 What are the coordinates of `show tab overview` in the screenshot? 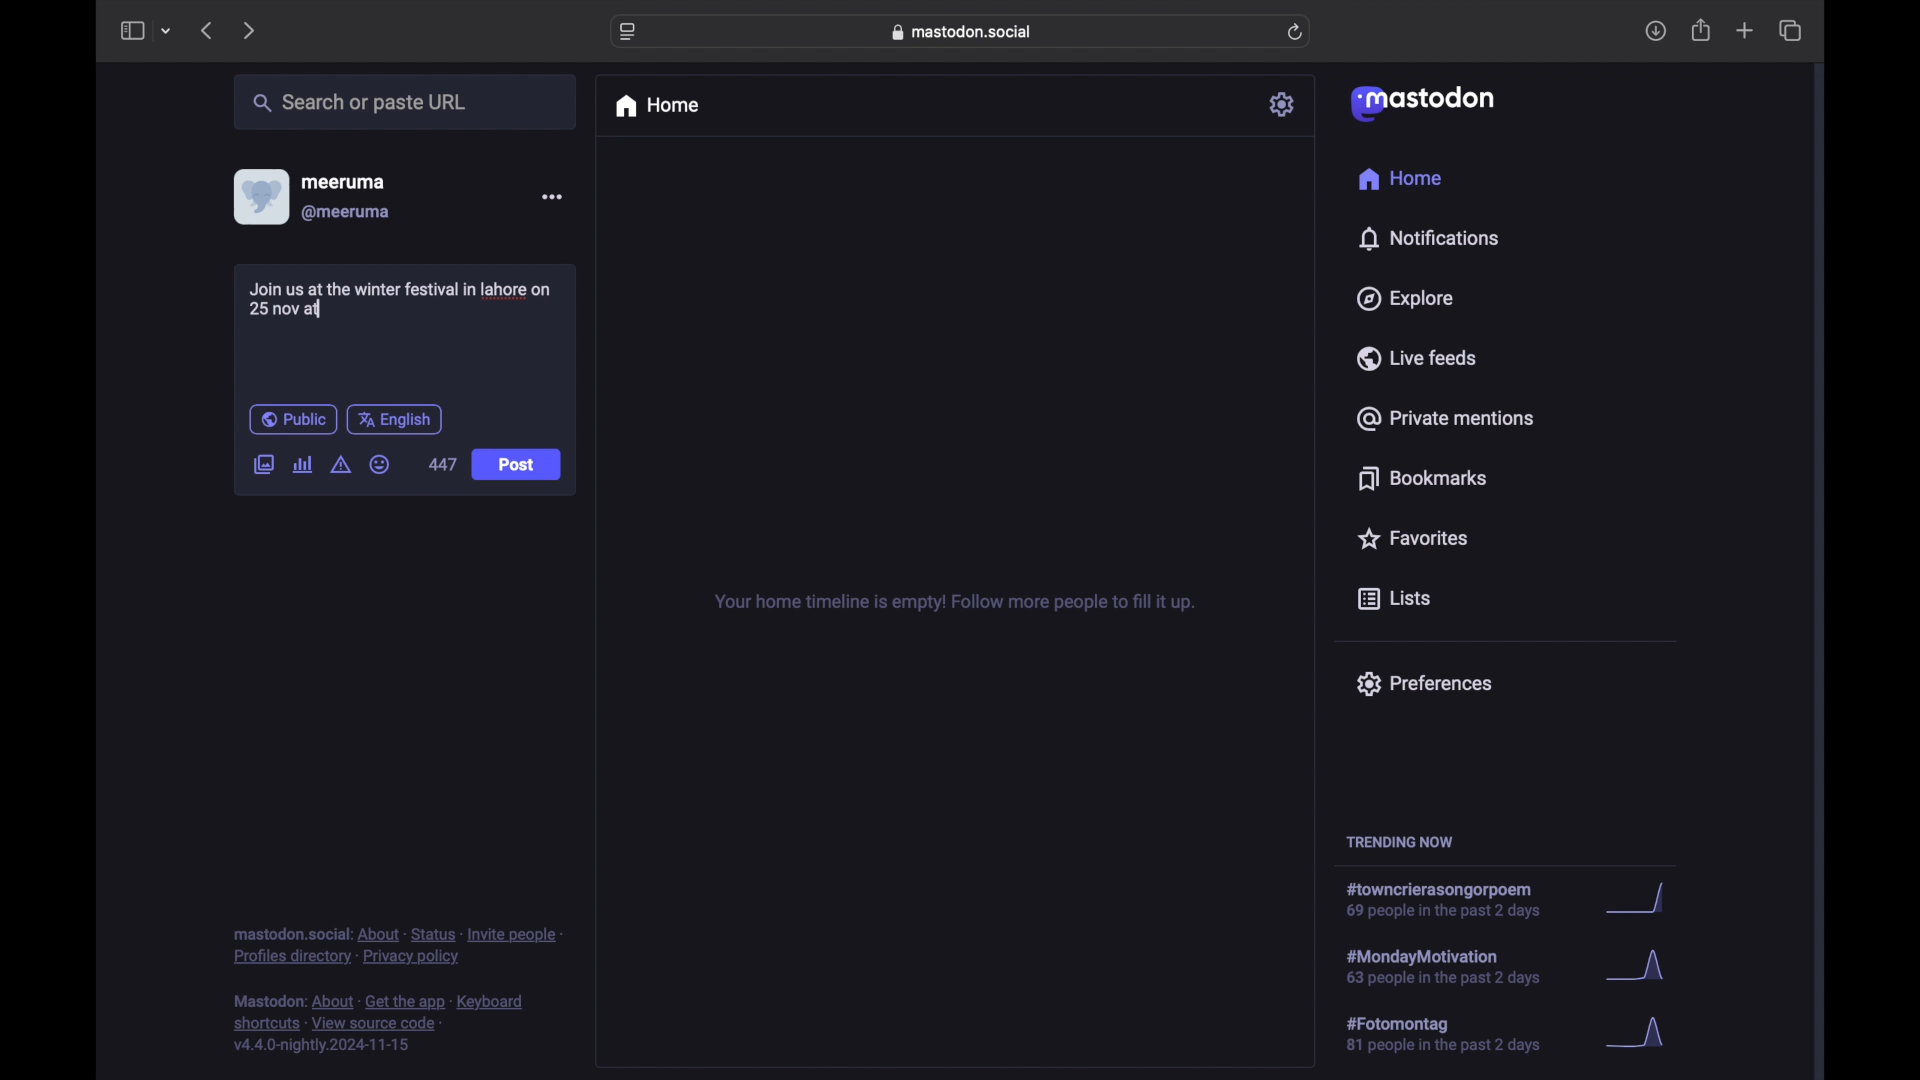 It's located at (1790, 31).